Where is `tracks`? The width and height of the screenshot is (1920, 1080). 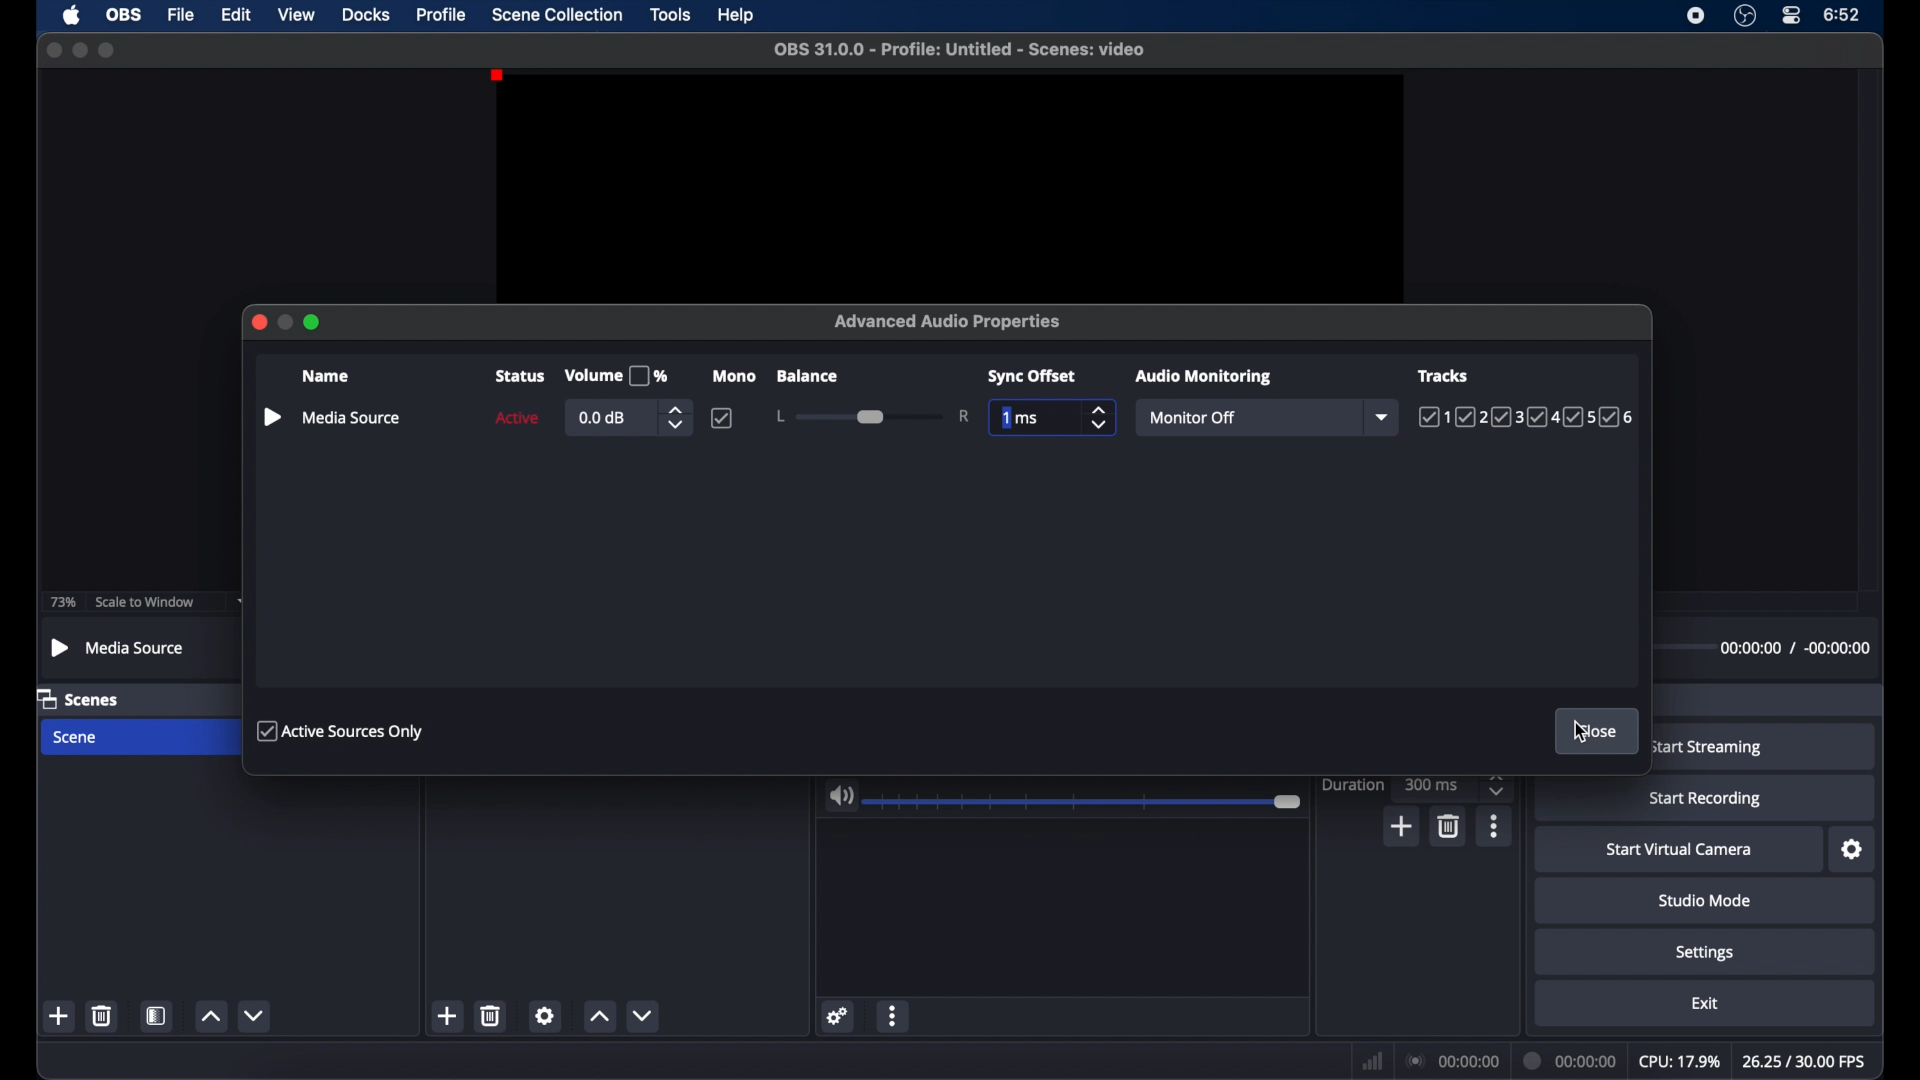
tracks is located at coordinates (1525, 416).